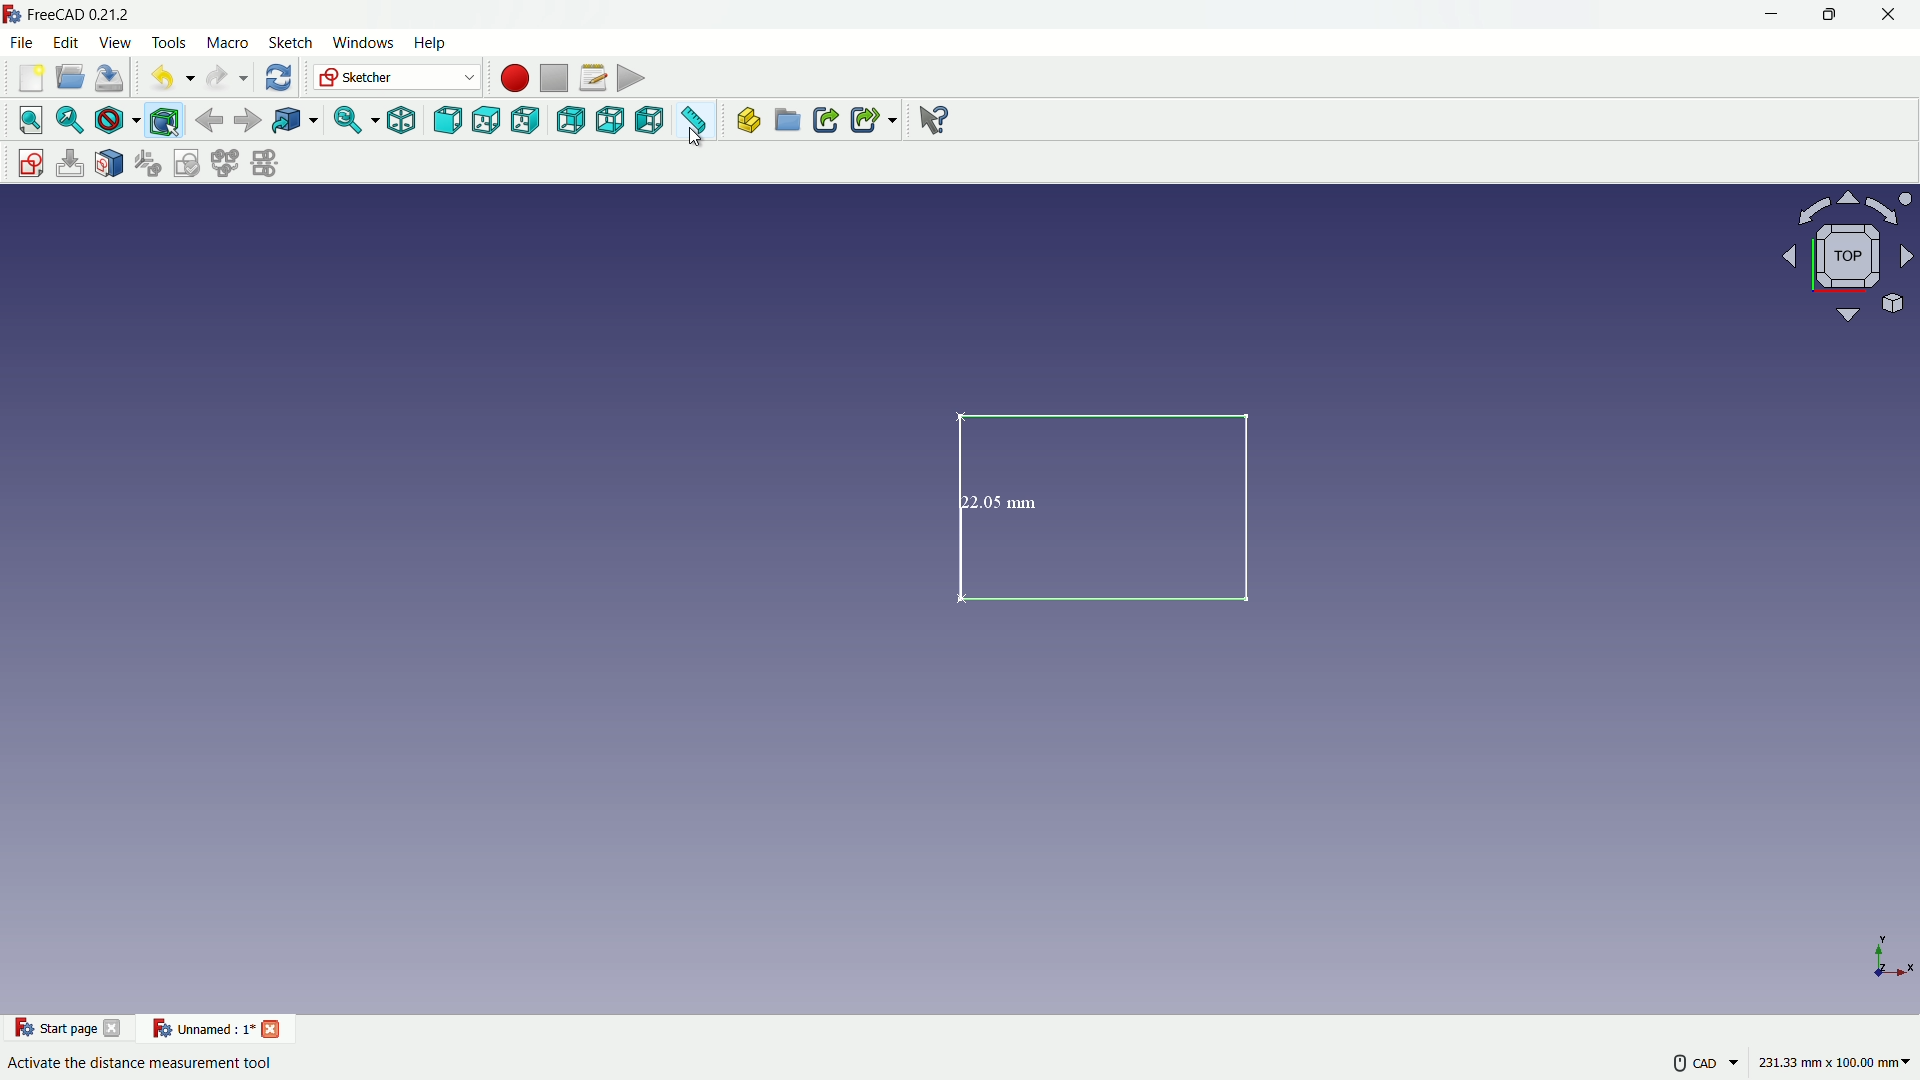 The height and width of the screenshot is (1080, 1920). Describe the element at coordinates (1832, 15) in the screenshot. I see `maximize or restore` at that location.